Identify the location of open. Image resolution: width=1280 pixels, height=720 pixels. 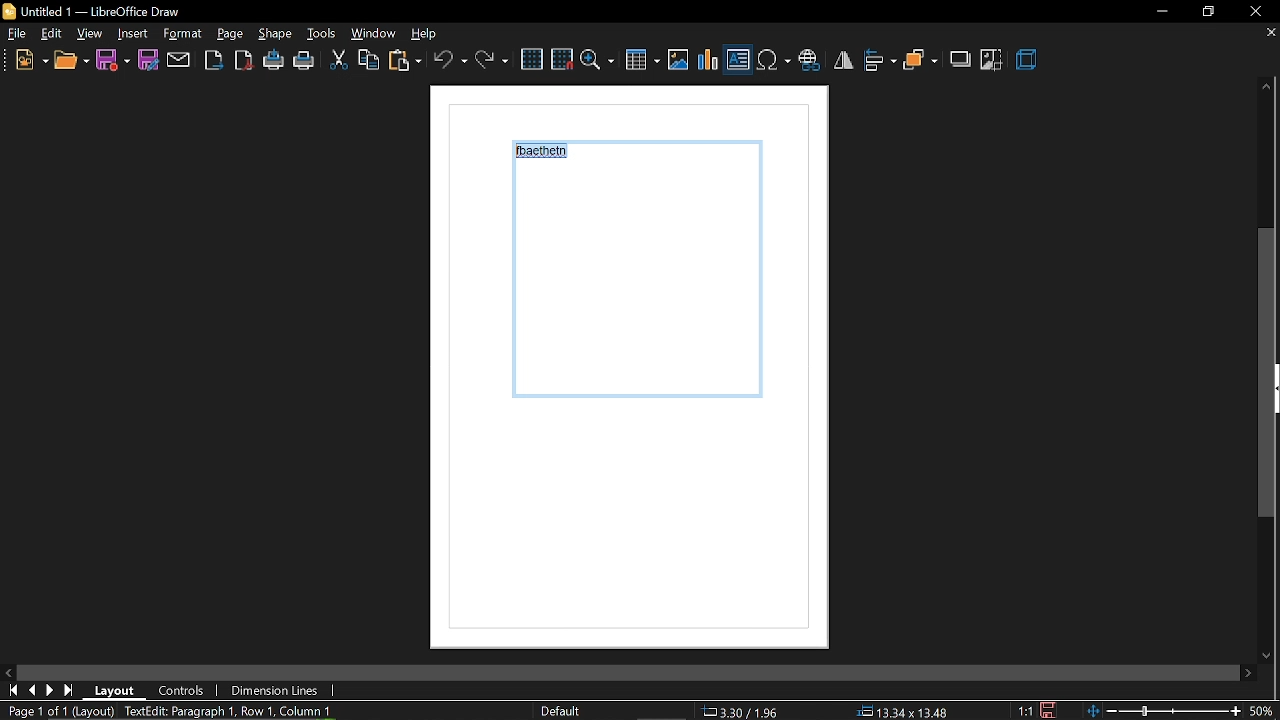
(70, 61).